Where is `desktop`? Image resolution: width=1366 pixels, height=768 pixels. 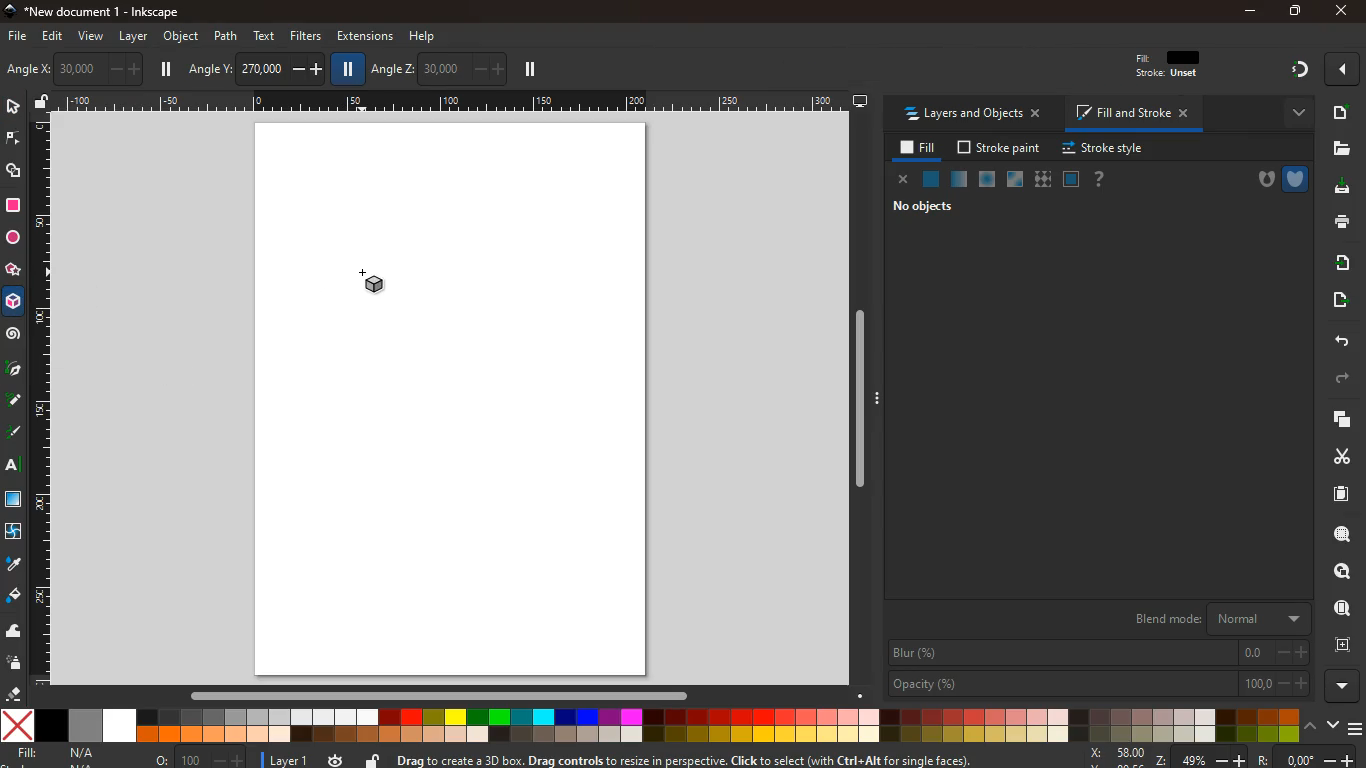
desktop is located at coordinates (860, 102).